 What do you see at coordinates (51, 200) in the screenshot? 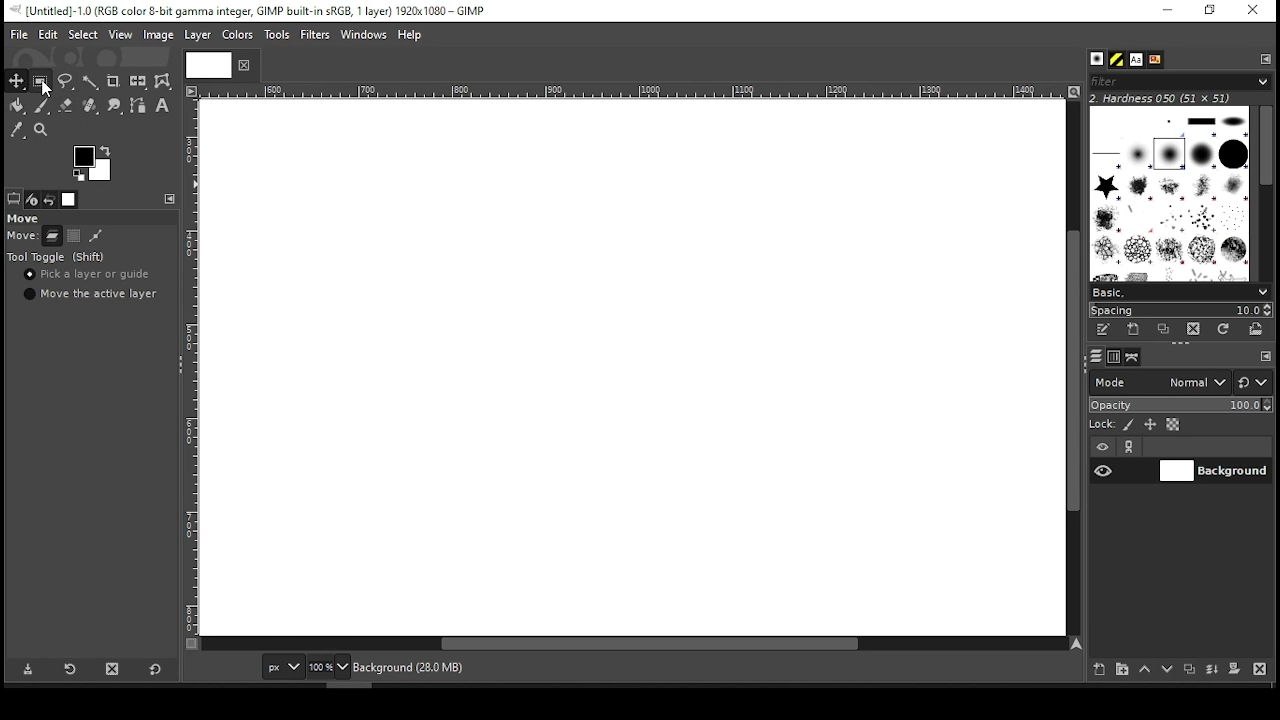
I see `undo history` at bounding box center [51, 200].